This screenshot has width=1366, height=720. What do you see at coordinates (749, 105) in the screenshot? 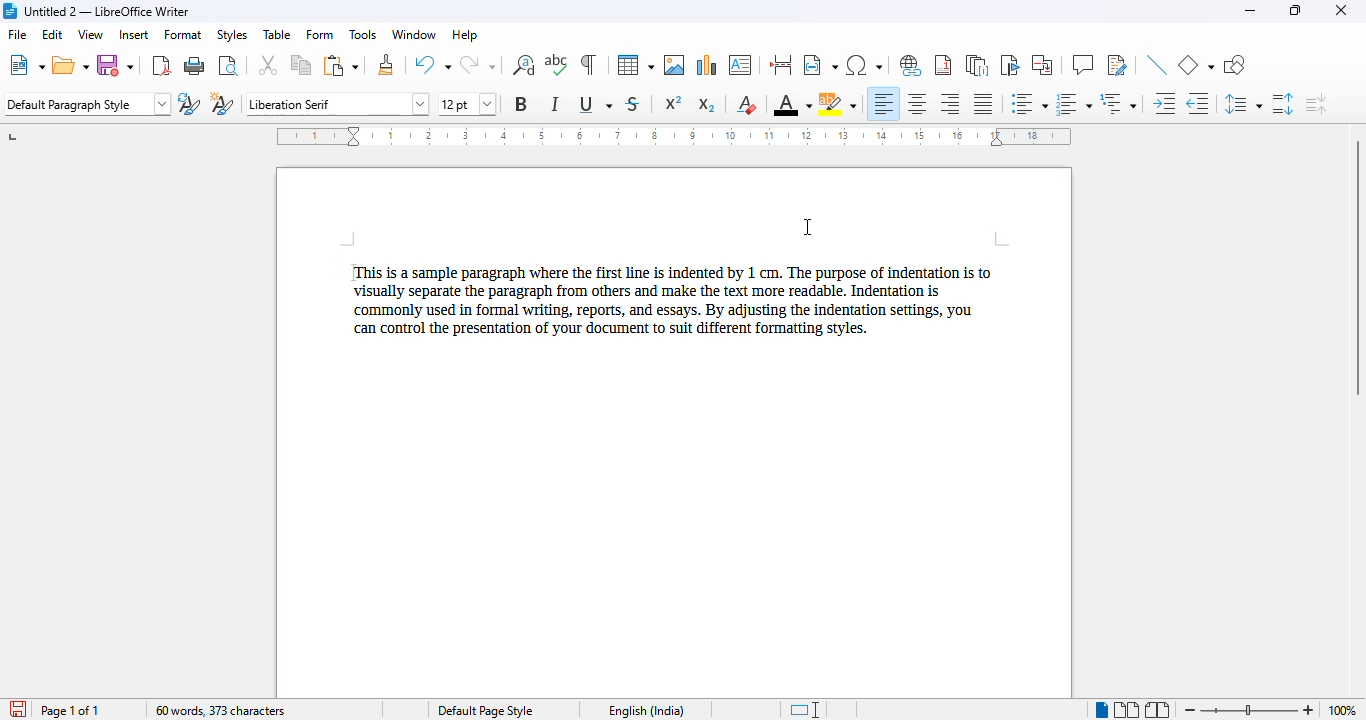
I see `clear direct formatting` at bounding box center [749, 105].